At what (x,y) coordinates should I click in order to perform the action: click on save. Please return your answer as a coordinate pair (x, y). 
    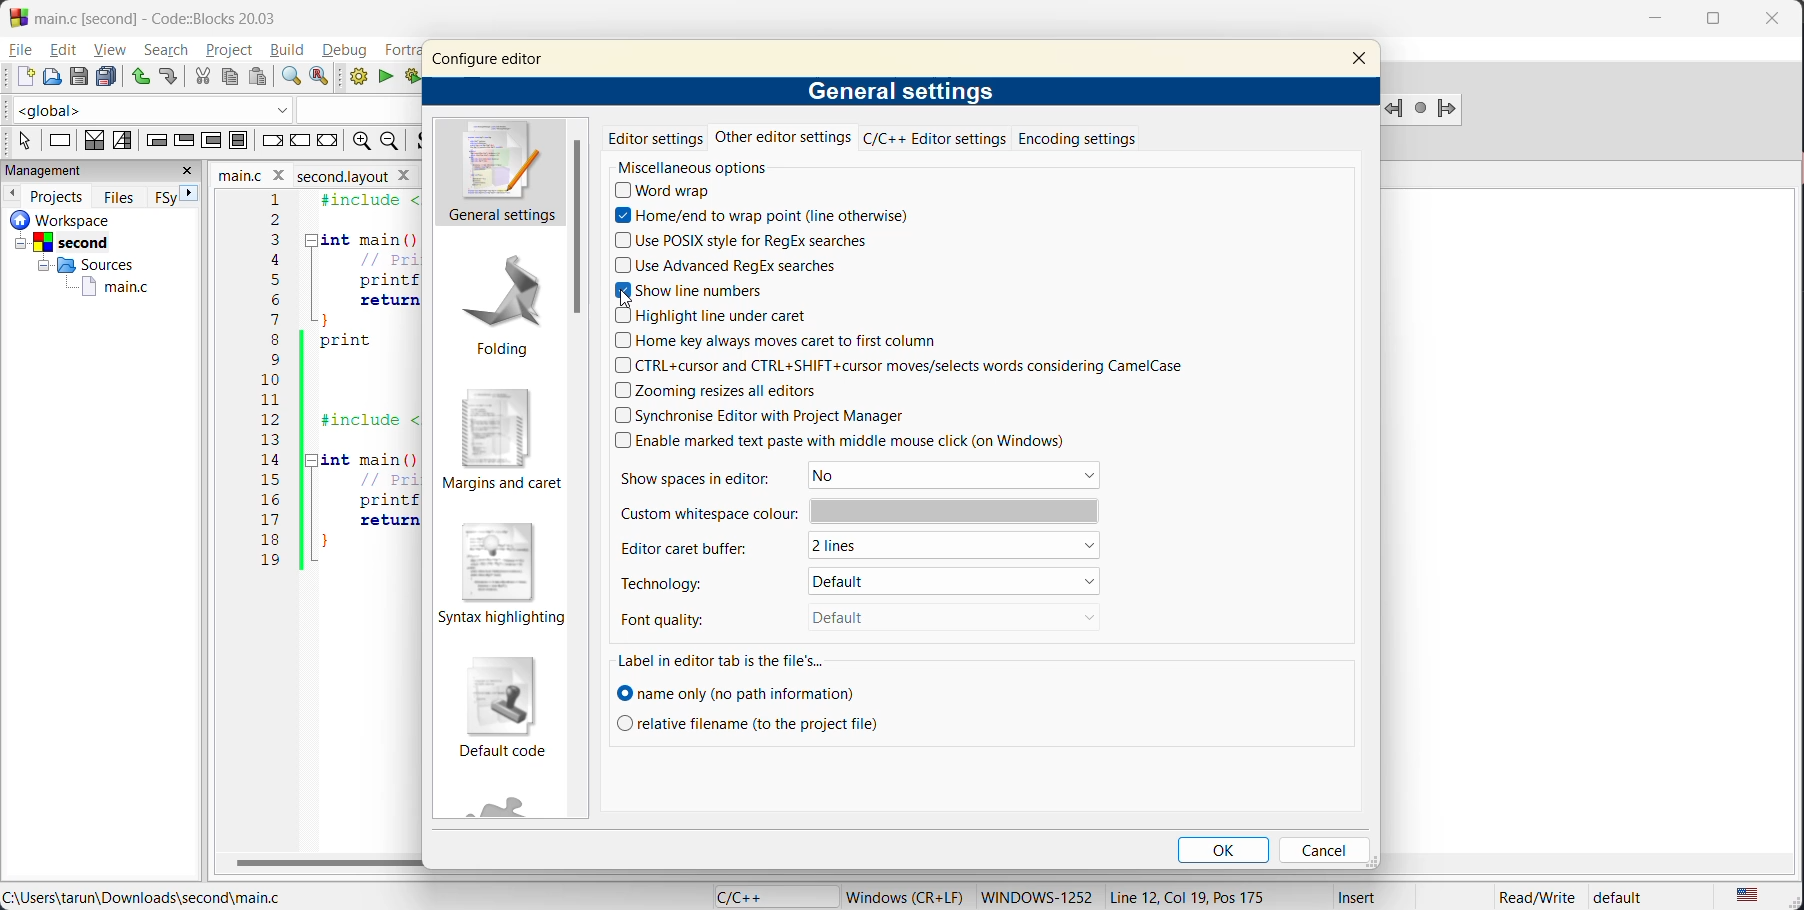
    Looking at the image, I should click on (77, 75).